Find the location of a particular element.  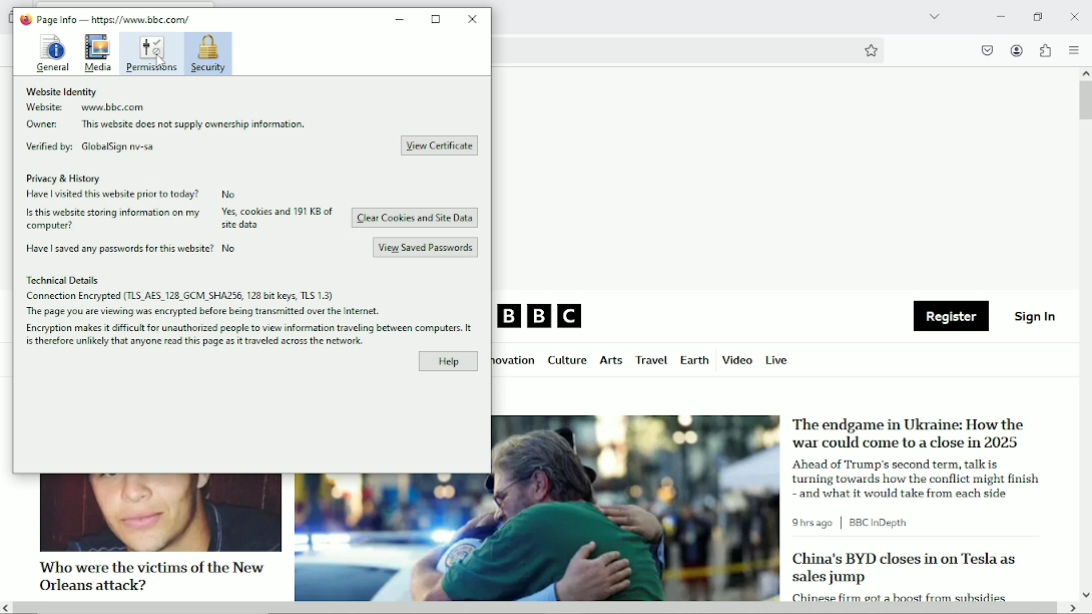

image is located at coordinates (537, 538).